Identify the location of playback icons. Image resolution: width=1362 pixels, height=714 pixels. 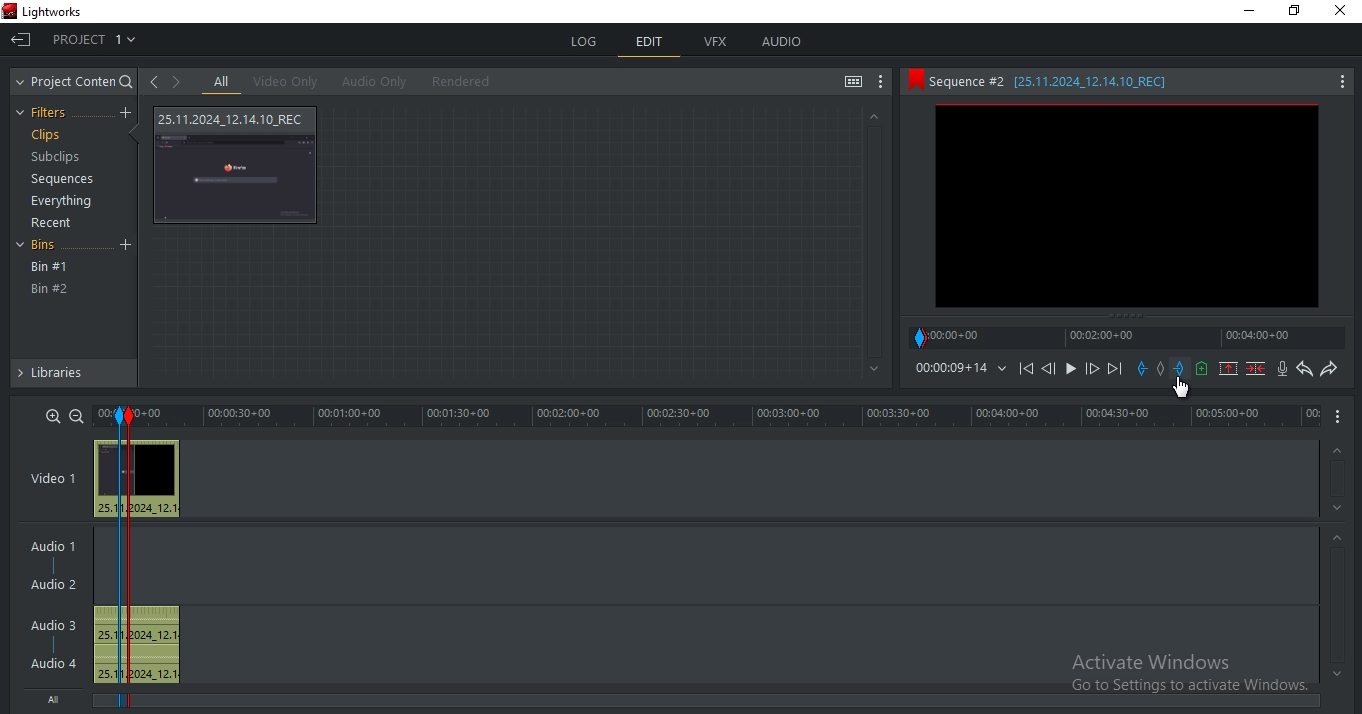
(1025, 367).